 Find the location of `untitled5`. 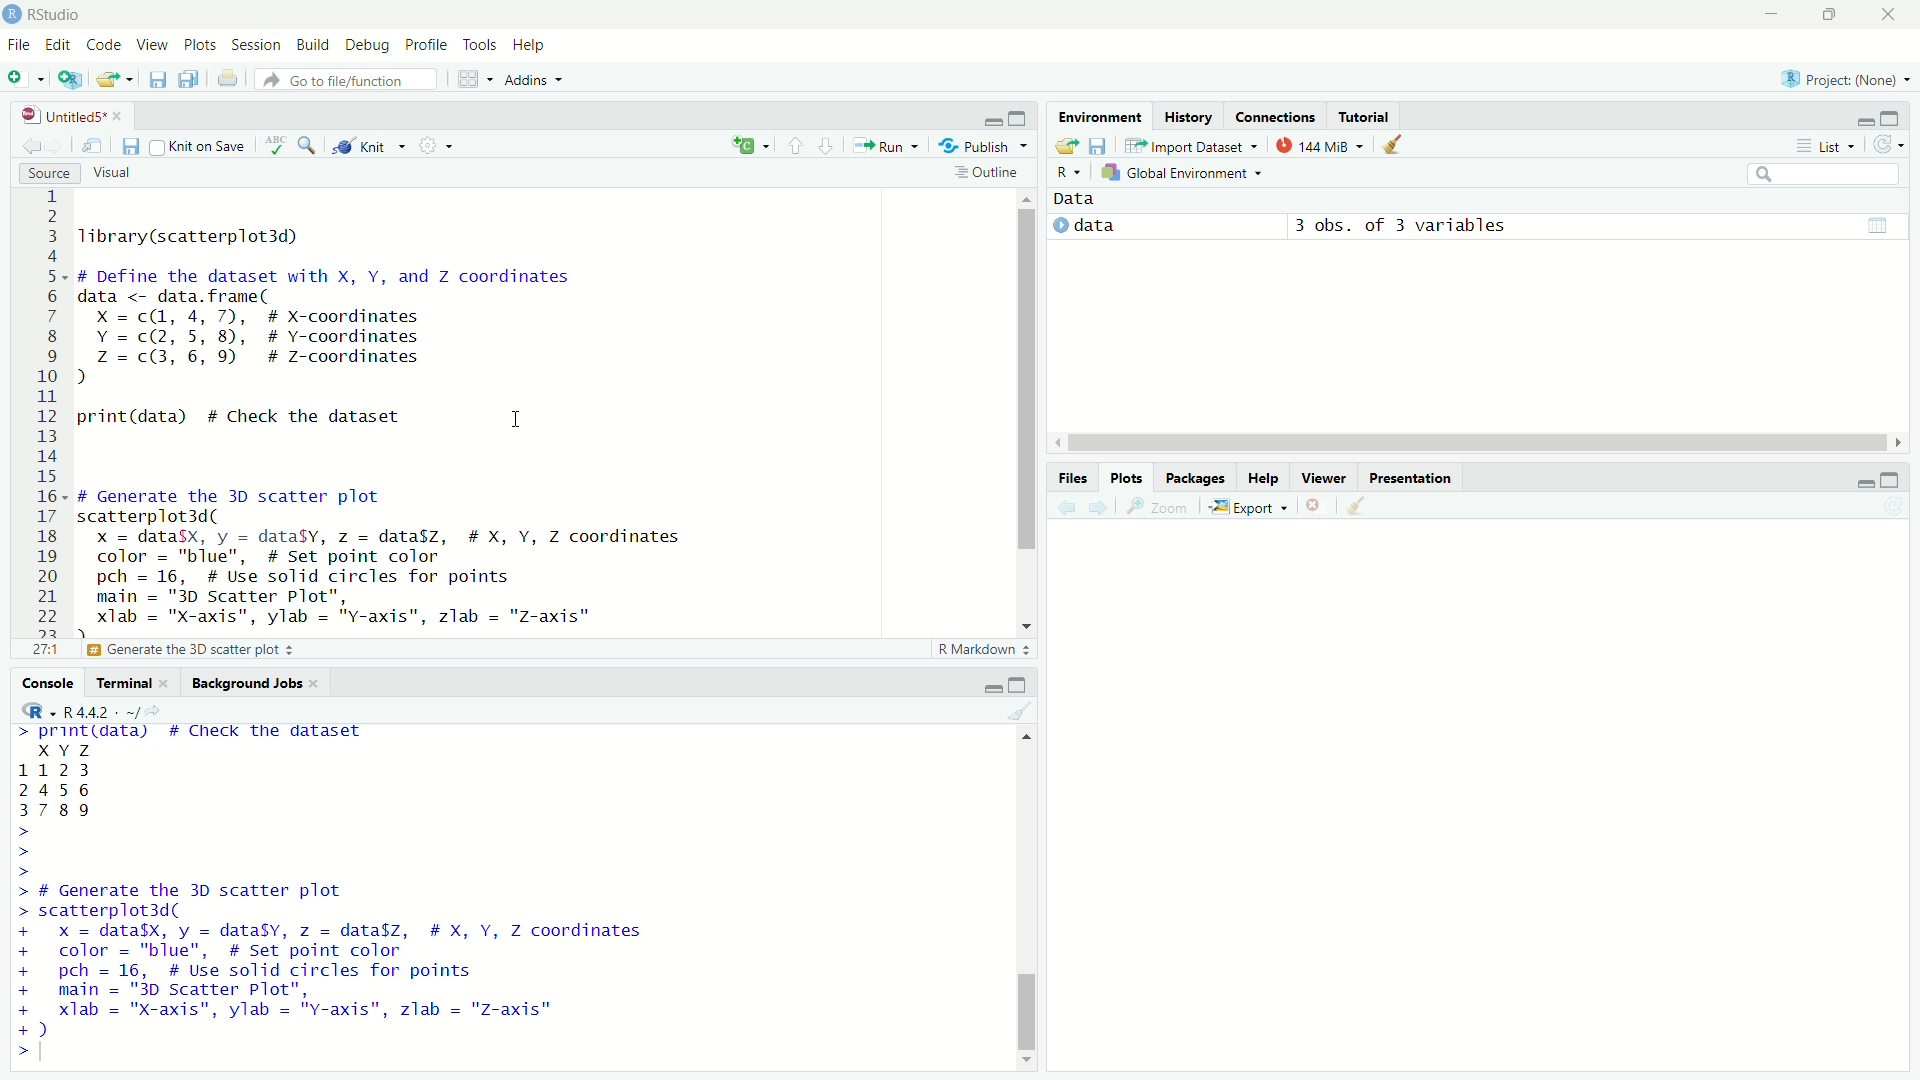

untitled5 is located at coordinates (56, 113).